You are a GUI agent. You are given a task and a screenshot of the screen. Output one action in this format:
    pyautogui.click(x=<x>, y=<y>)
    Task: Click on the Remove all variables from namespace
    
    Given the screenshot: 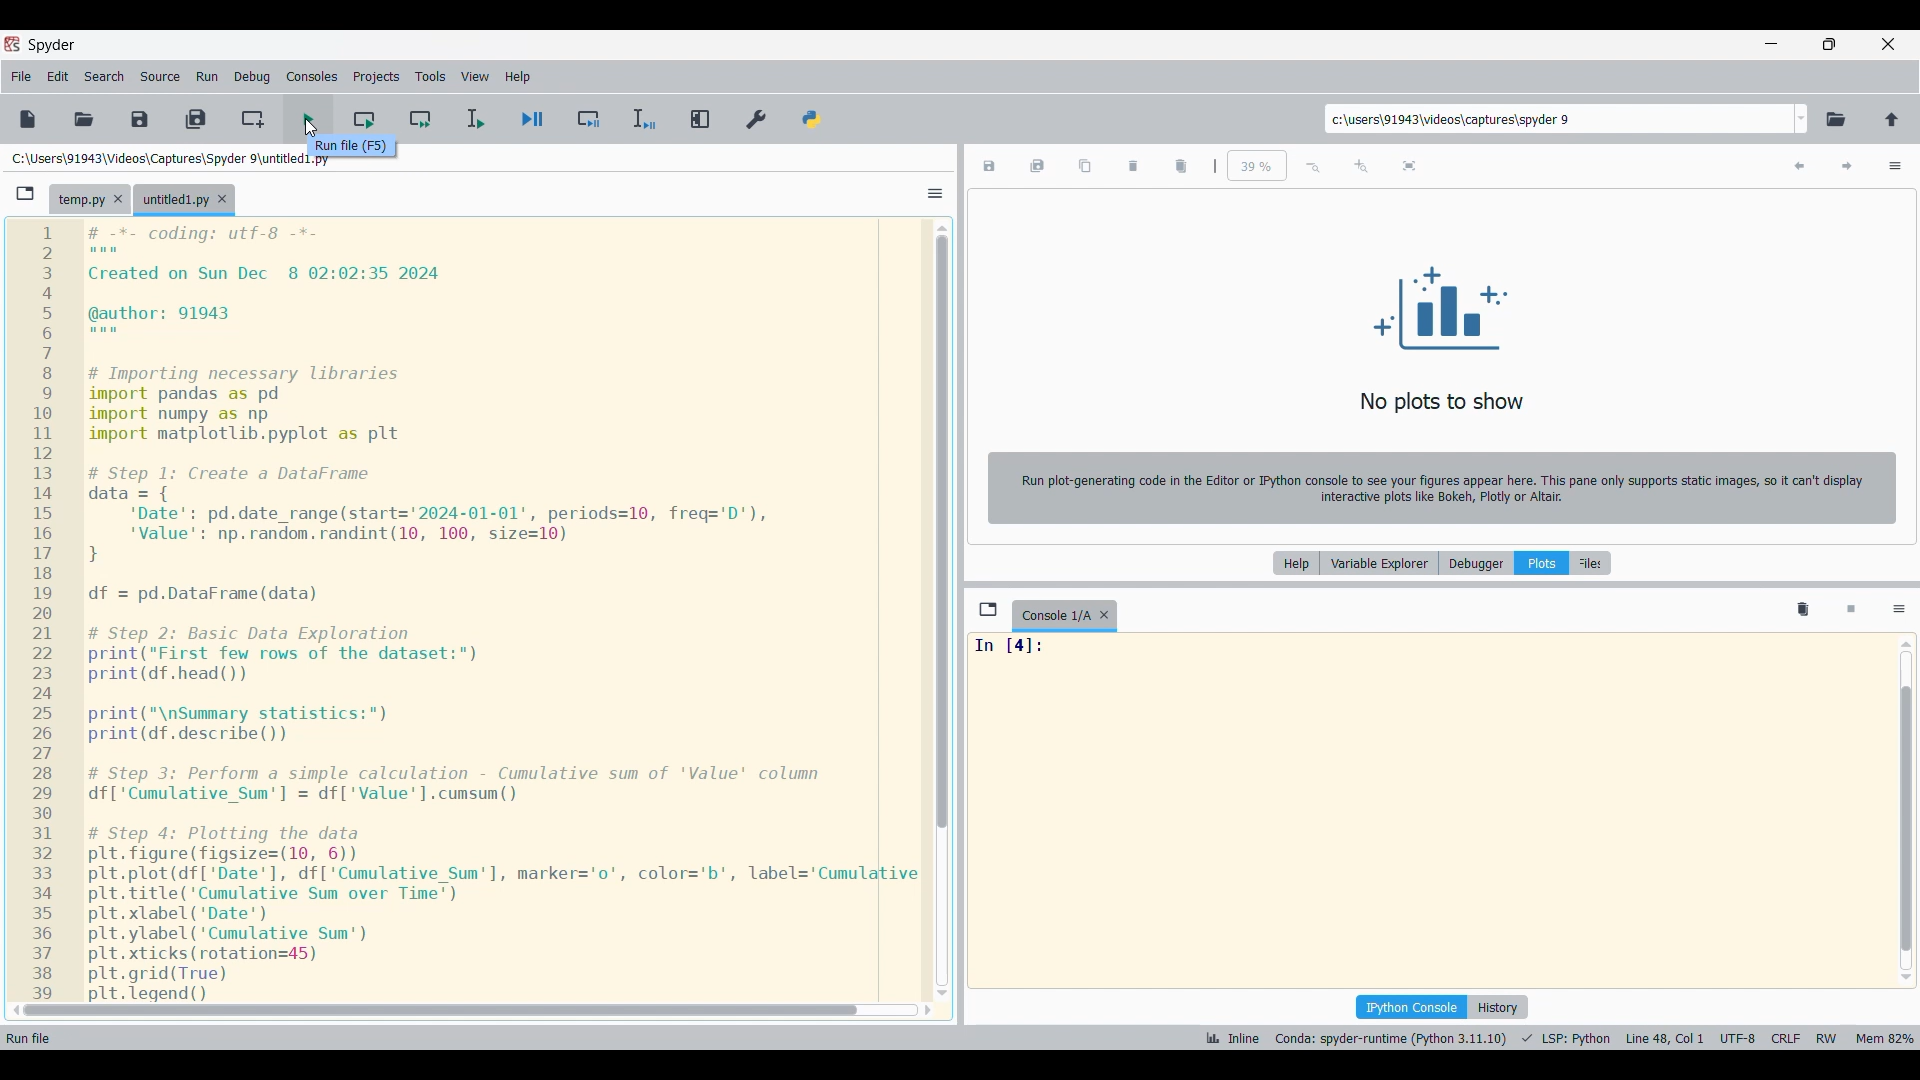 What is the action you would take?
    pyautogui.click(x=1803, y=610)
    